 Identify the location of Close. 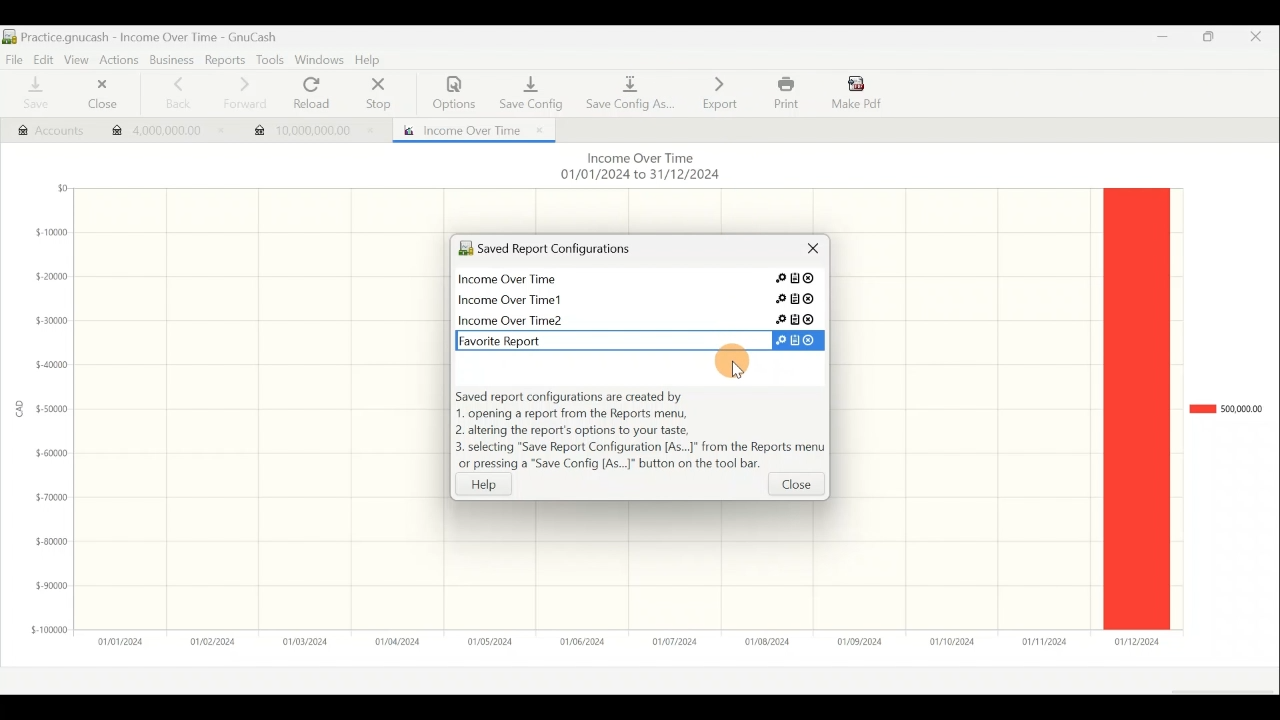
(796, 488).